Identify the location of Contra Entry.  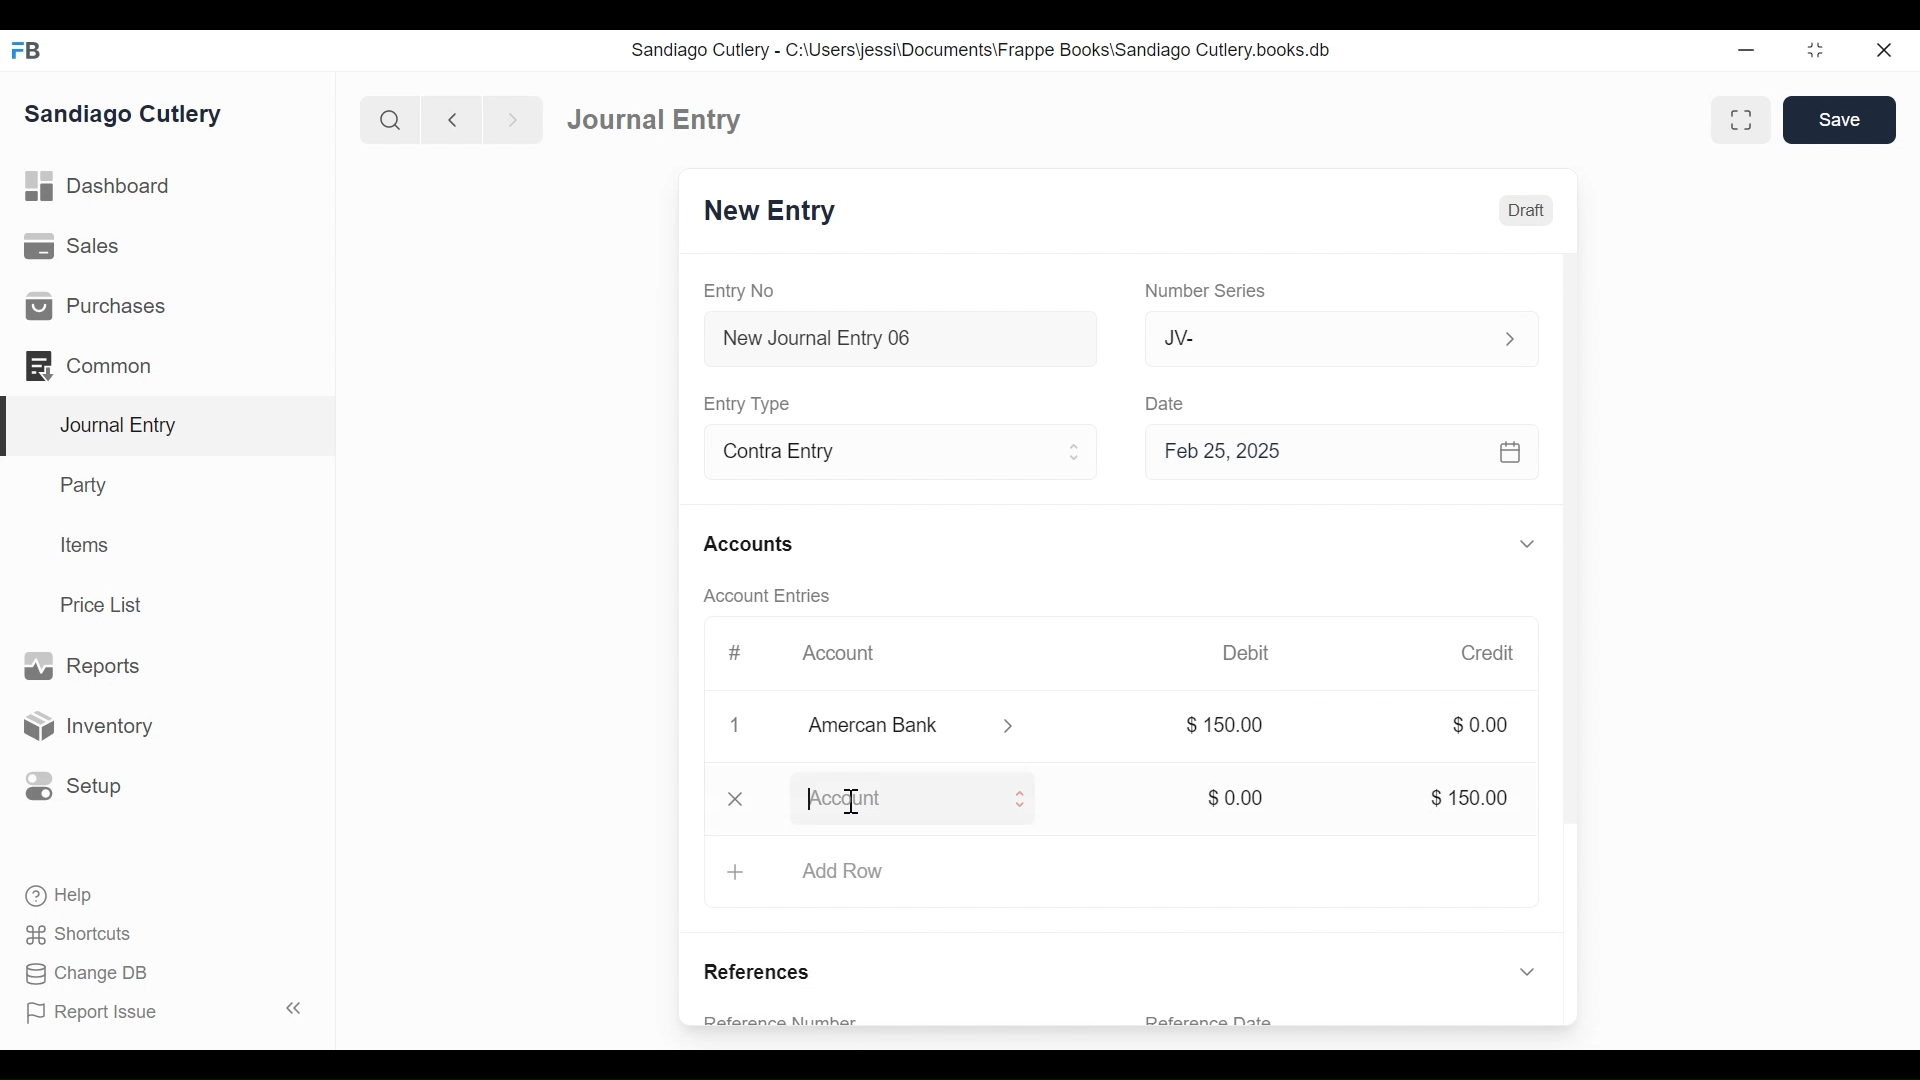
(868, 454).